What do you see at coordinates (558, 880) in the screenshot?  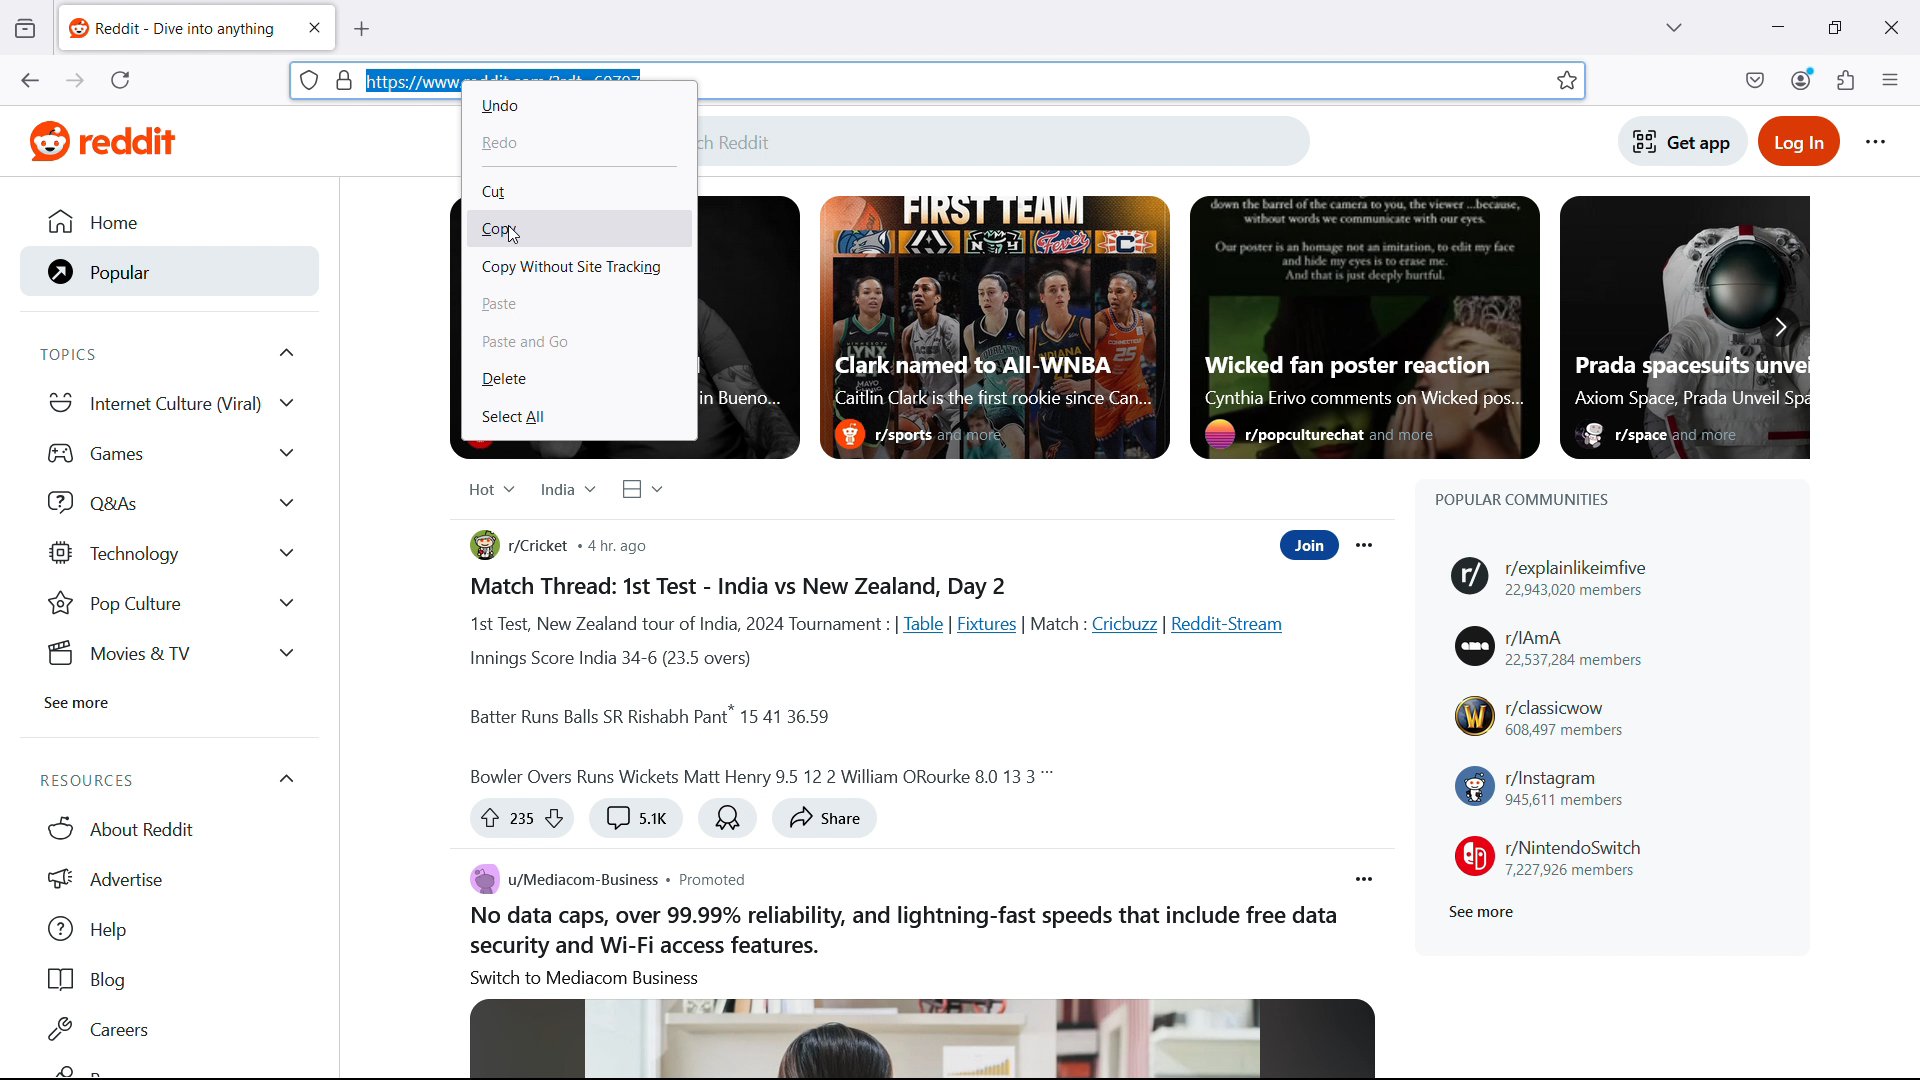 I see `u/mediacom-business community` at bounding box center [558, 880].